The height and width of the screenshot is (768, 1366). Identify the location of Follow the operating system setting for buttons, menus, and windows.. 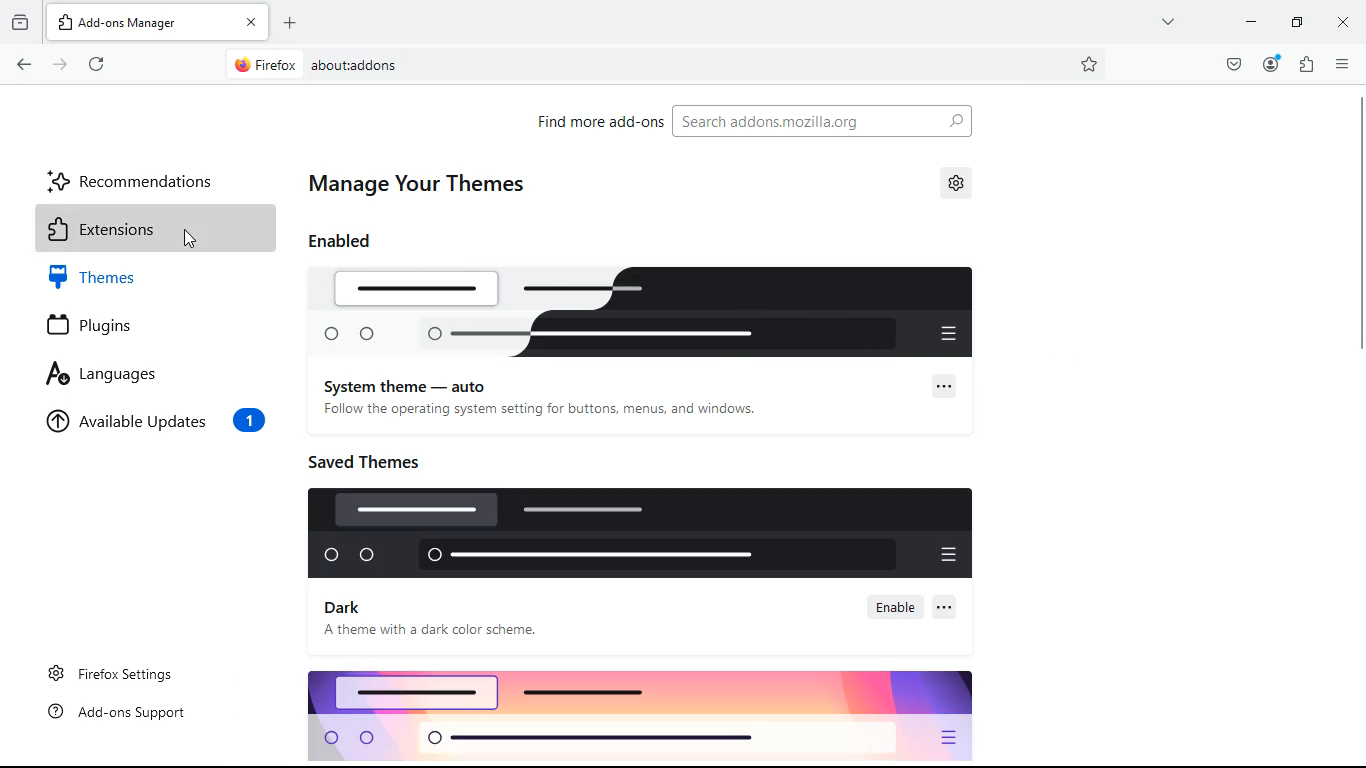
(546, 412).